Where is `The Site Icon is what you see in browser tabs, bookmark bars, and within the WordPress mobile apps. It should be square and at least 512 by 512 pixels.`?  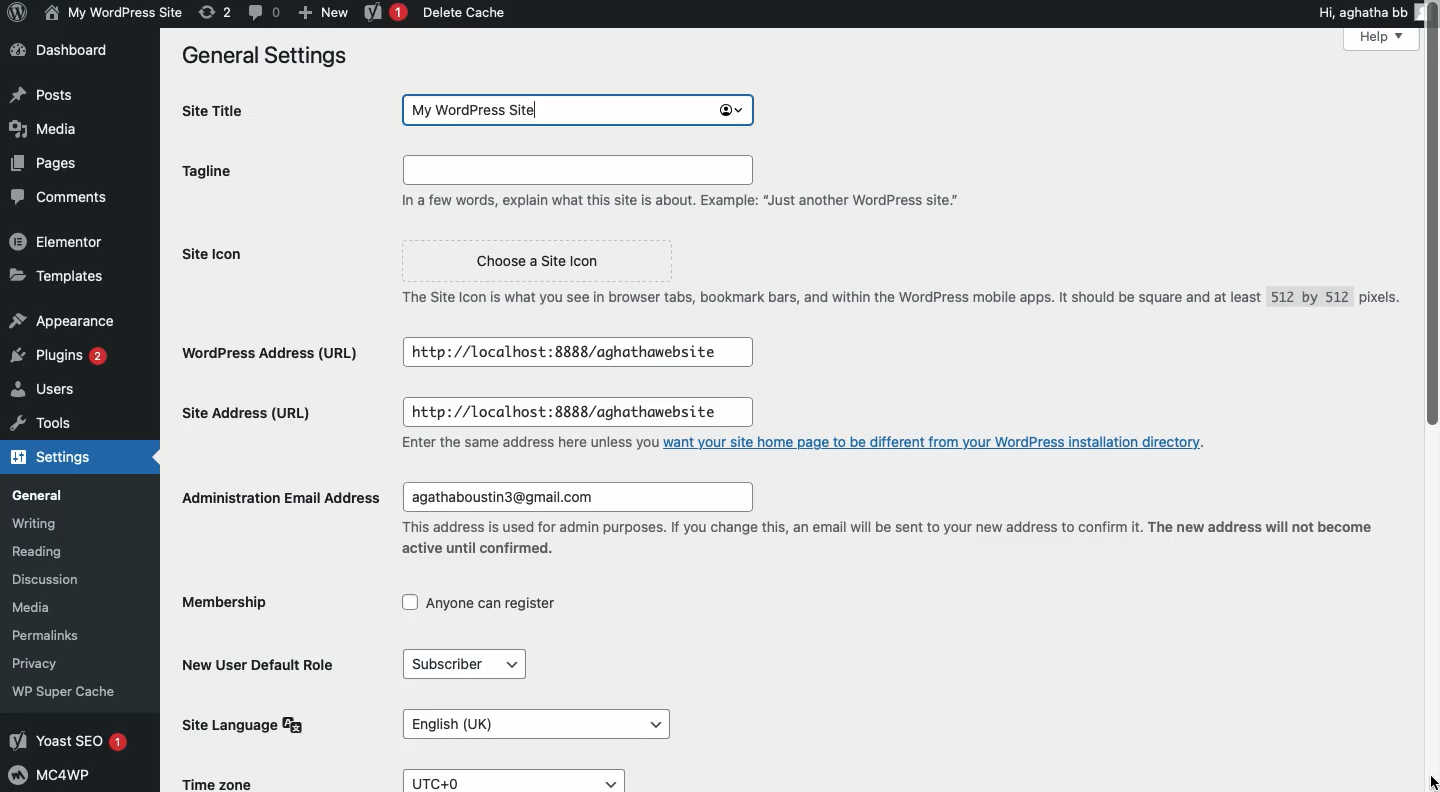 The Site Icon is what you see in browser tabs, bookmark bars, and within the WordPress mobile apps. It should be square and at least 512 by 512 pixels. is located at coordinates (897, 299).